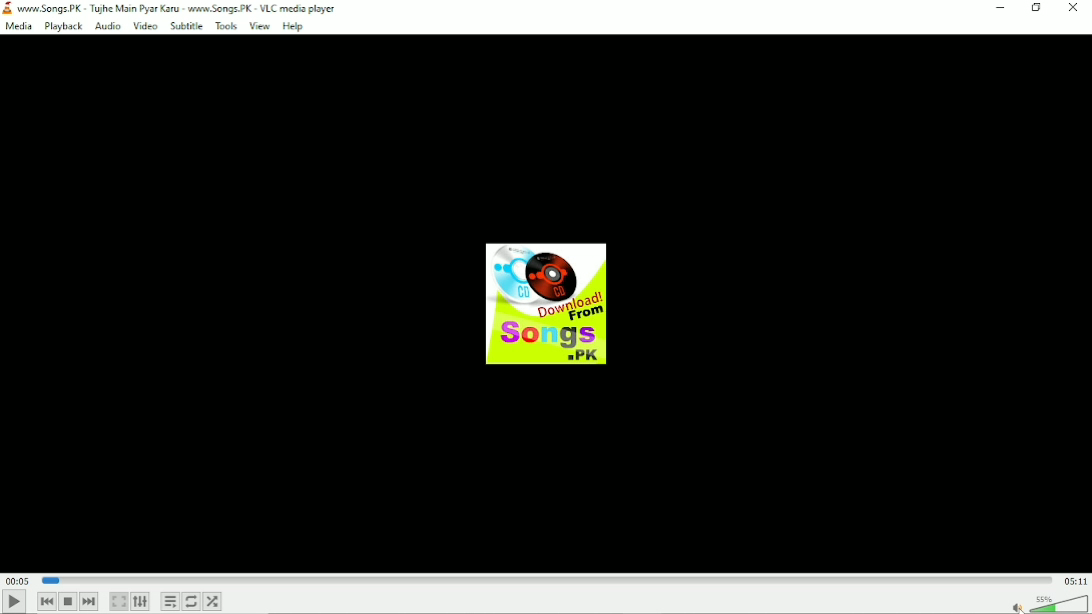 Image resolution: width=1092 pixels, height=614 pixels. Describe the element at coordinates (1048, 602) in the screenshot. I see `Volume Unmuted` at that location.